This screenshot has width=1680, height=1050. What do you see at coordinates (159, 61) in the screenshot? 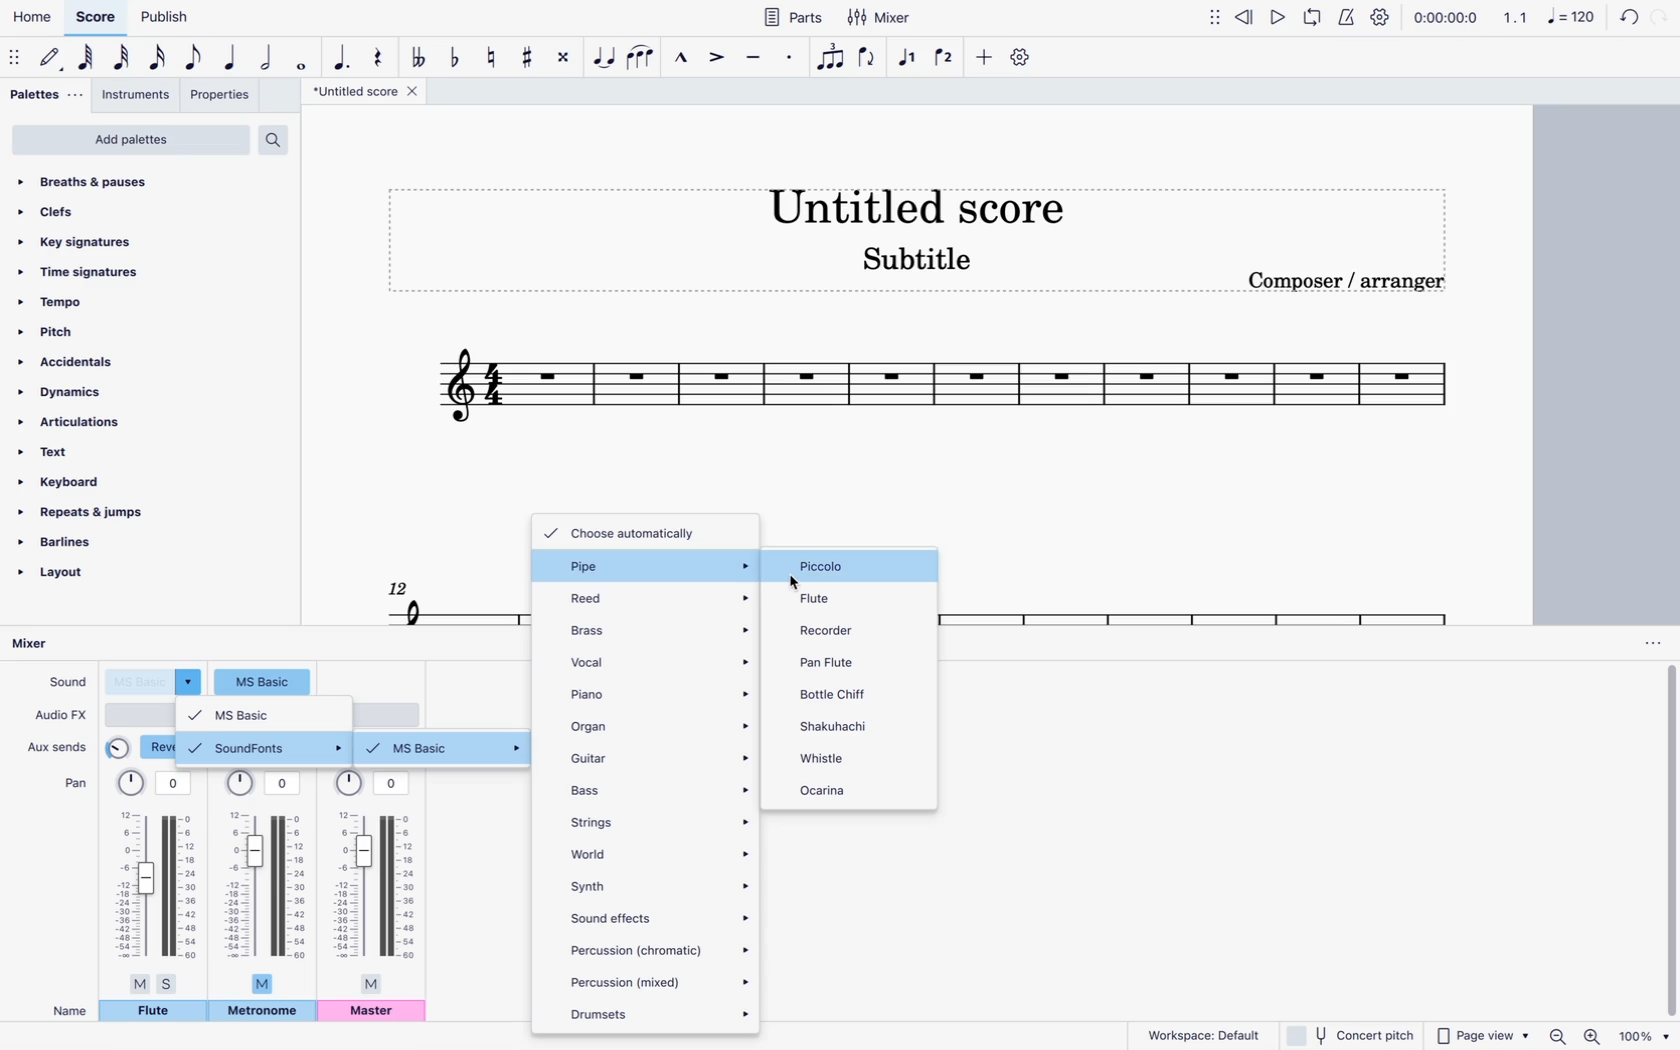
I see `16th note` at bounding box center [159, 61].